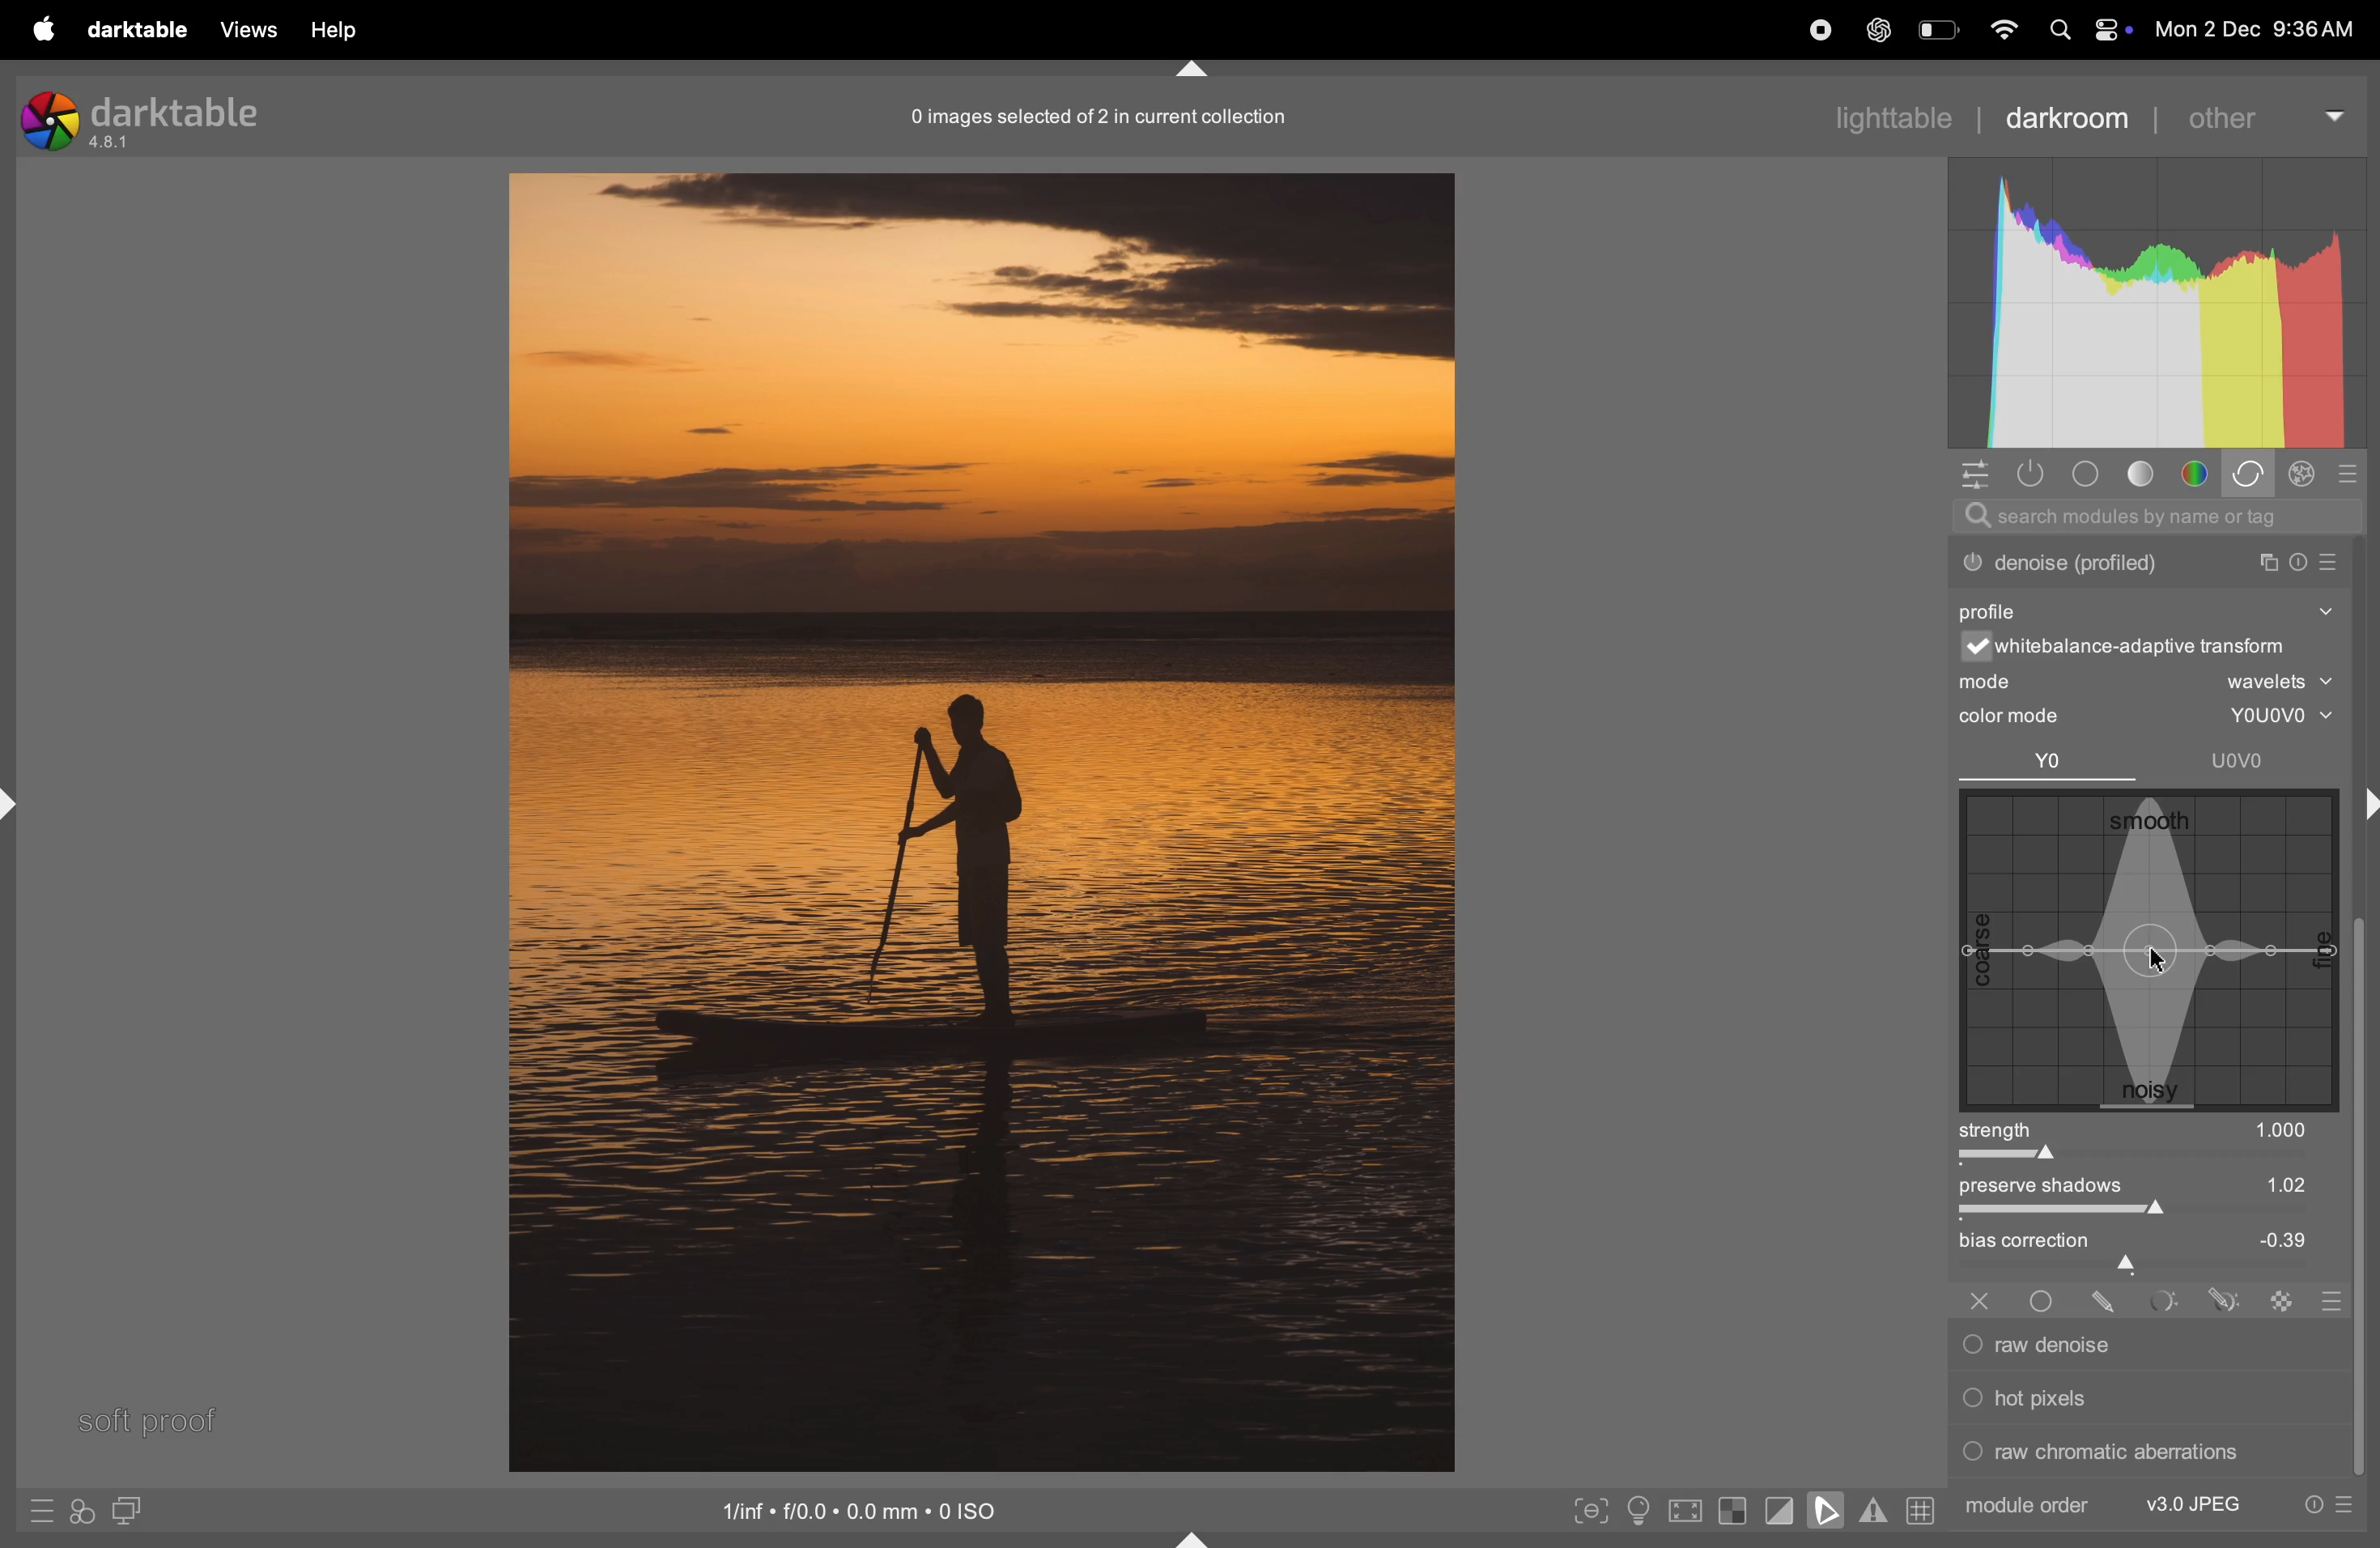 The image size is (2380, 1548). Describe the element at coordinates (2253, 475) in the screenshot. I see `correct` at that location.